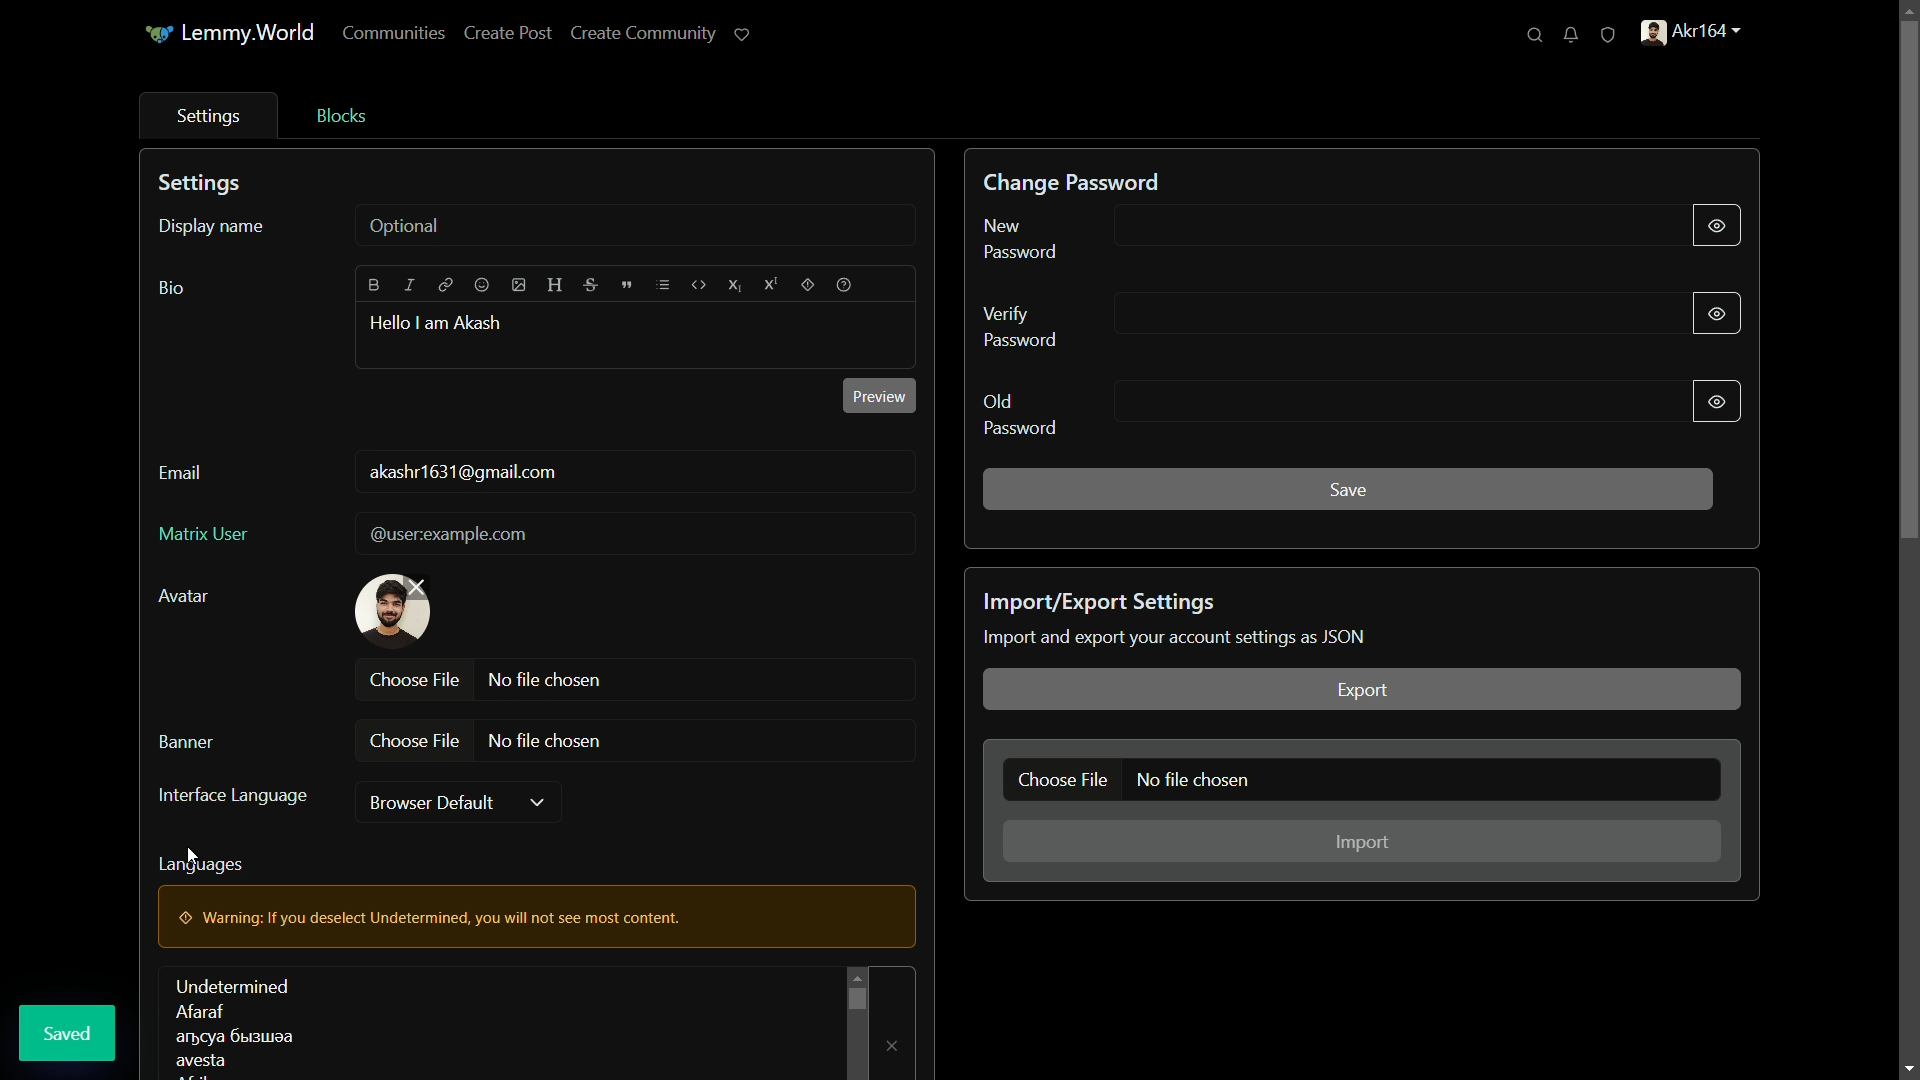 Image resolution: width=1920 pixels, height=1080 pixels. Describe the element at coordinates (1193, 779) in the screenshot. I see `no file chosen` at that location.